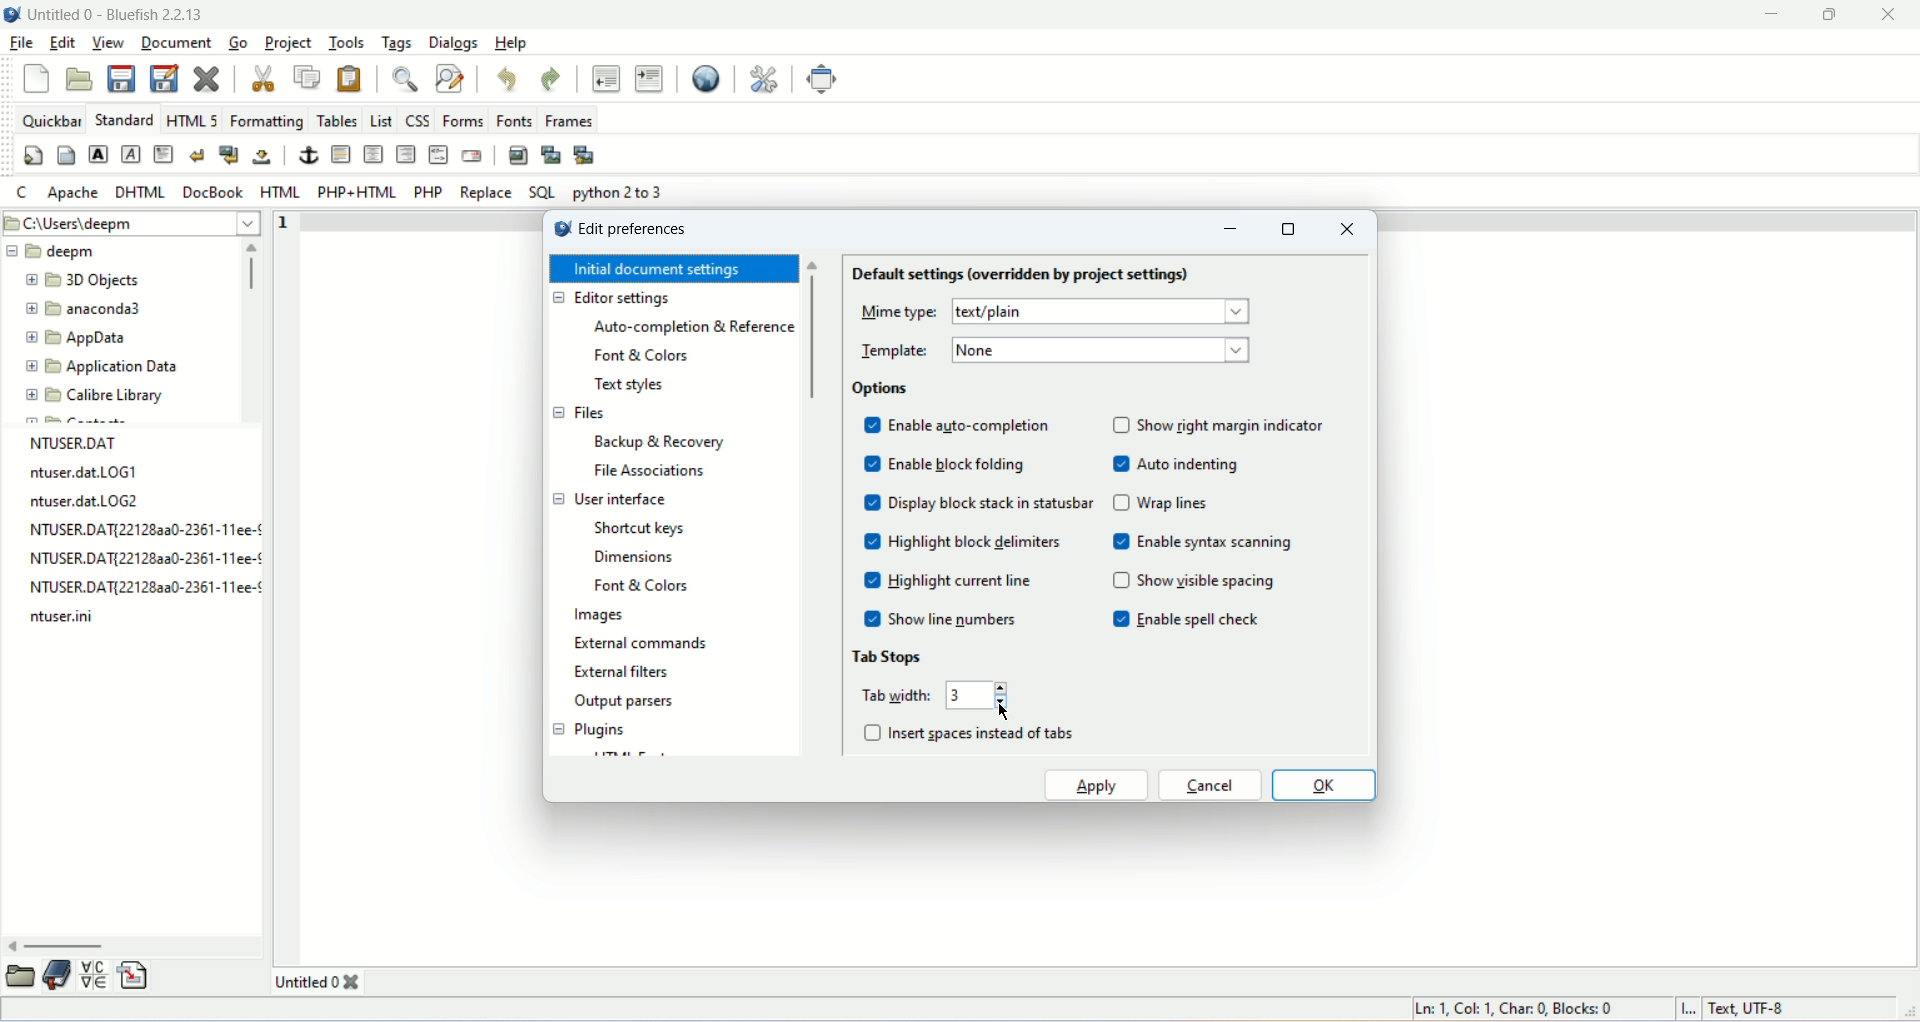 This screenshot has width=1920, height=1022. What do you see at coordinates (67, 154) in the screenshot?
I see `body` at bounding box center [67, 154].